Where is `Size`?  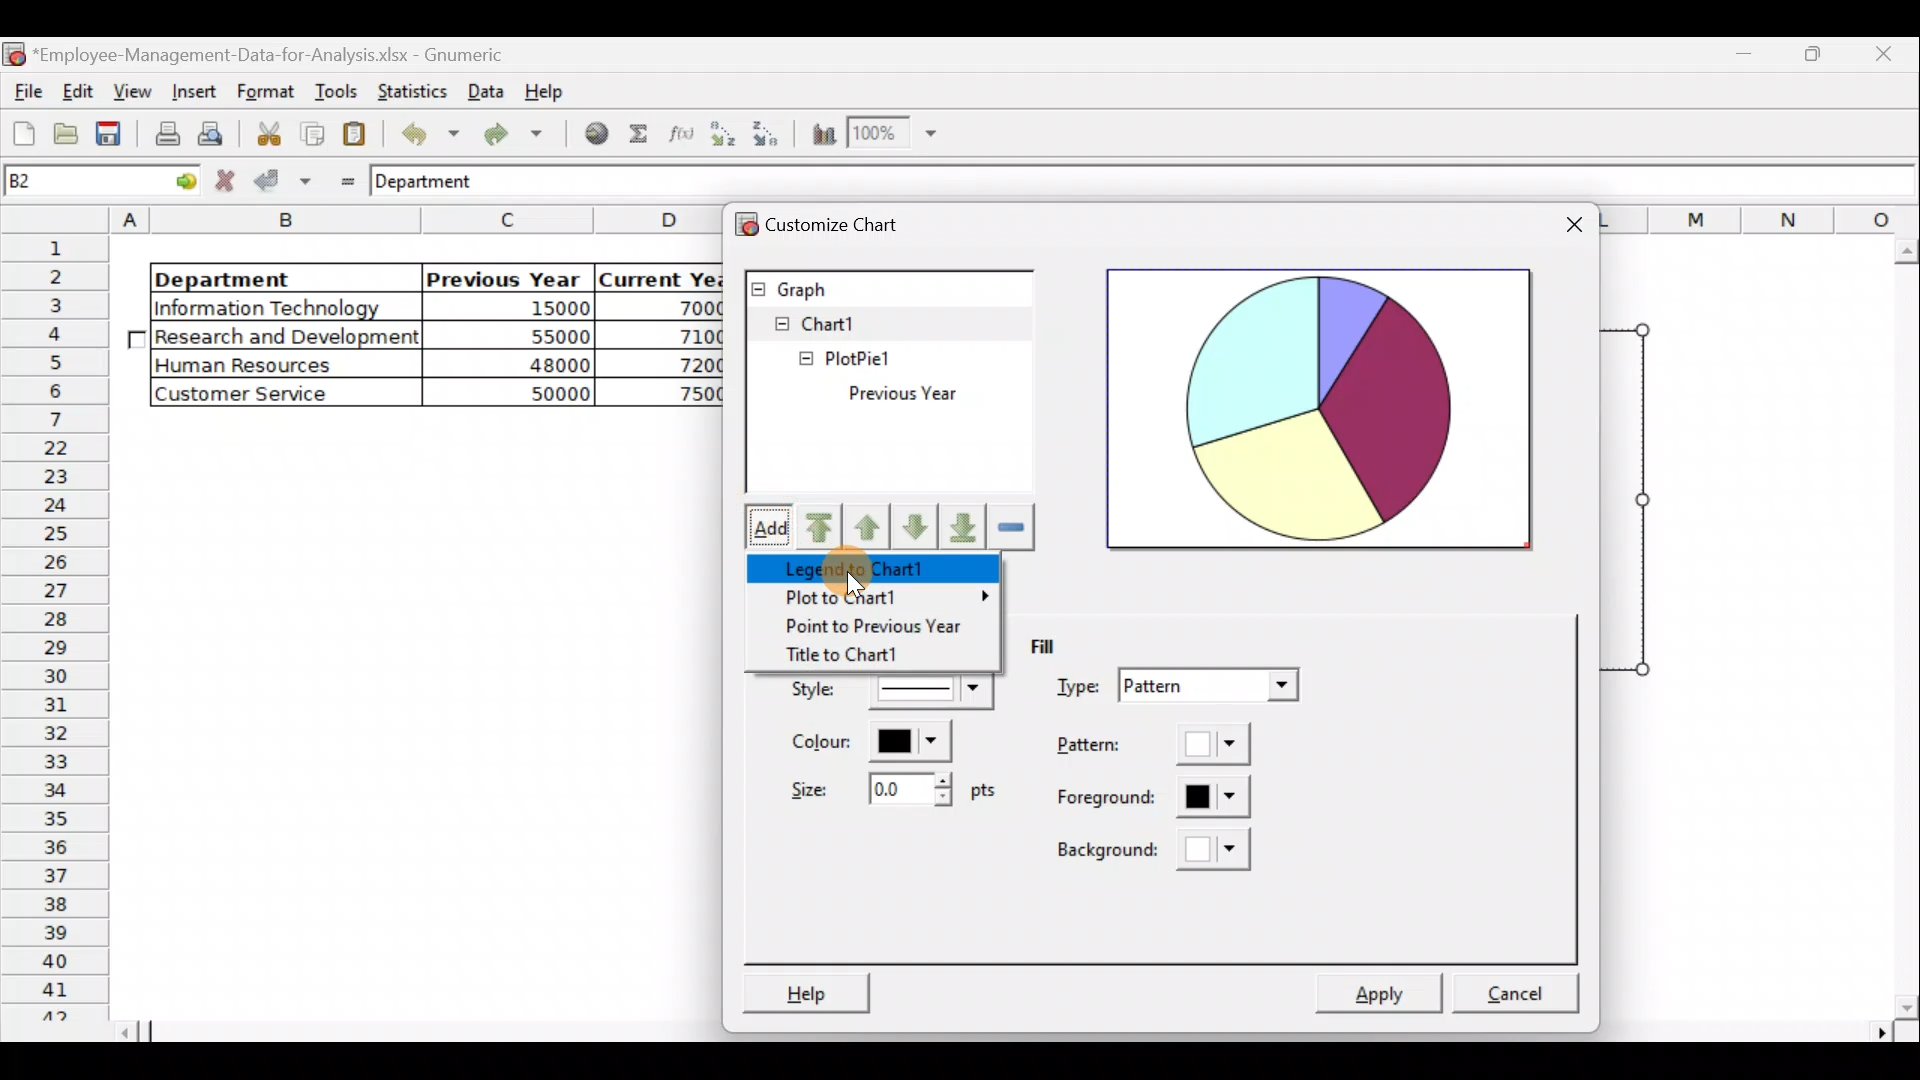
Size is located at coordinates (889, 791).